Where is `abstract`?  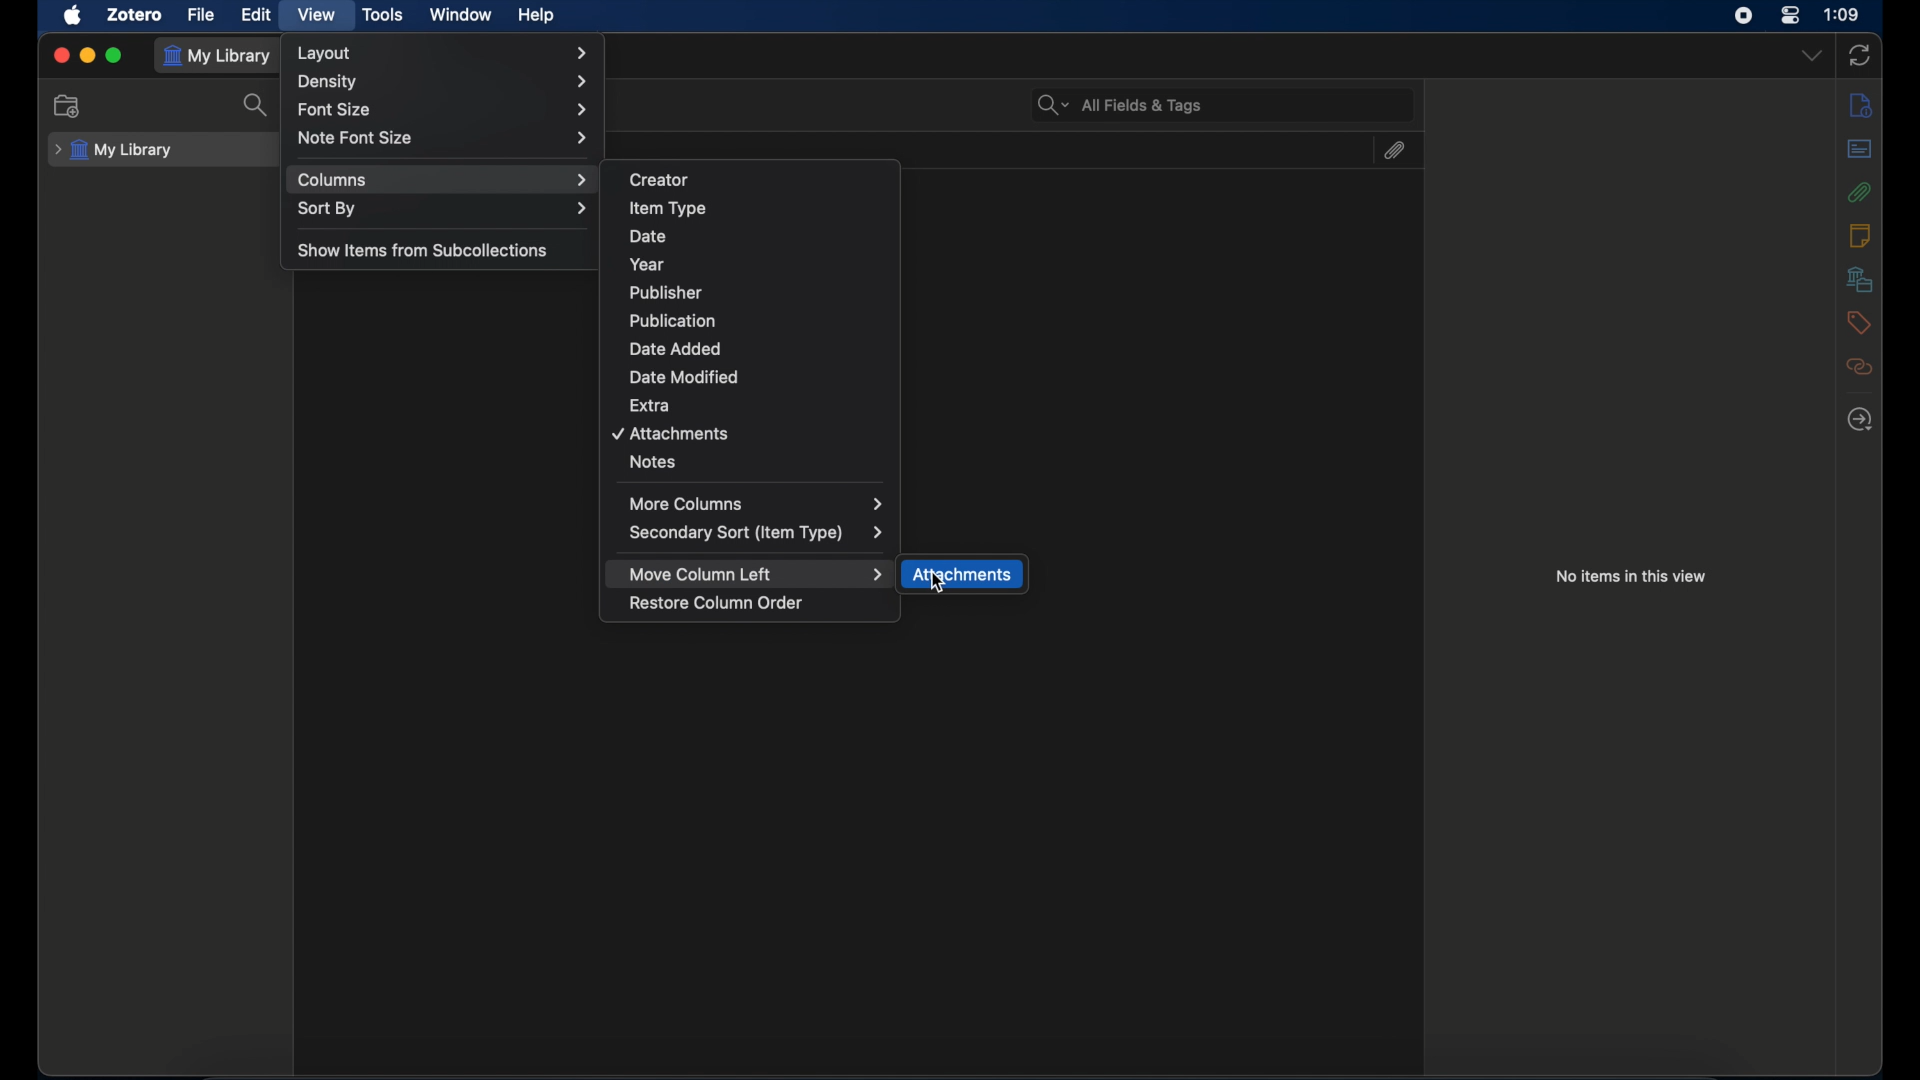 abstract is located at coordinates (1861, 149).